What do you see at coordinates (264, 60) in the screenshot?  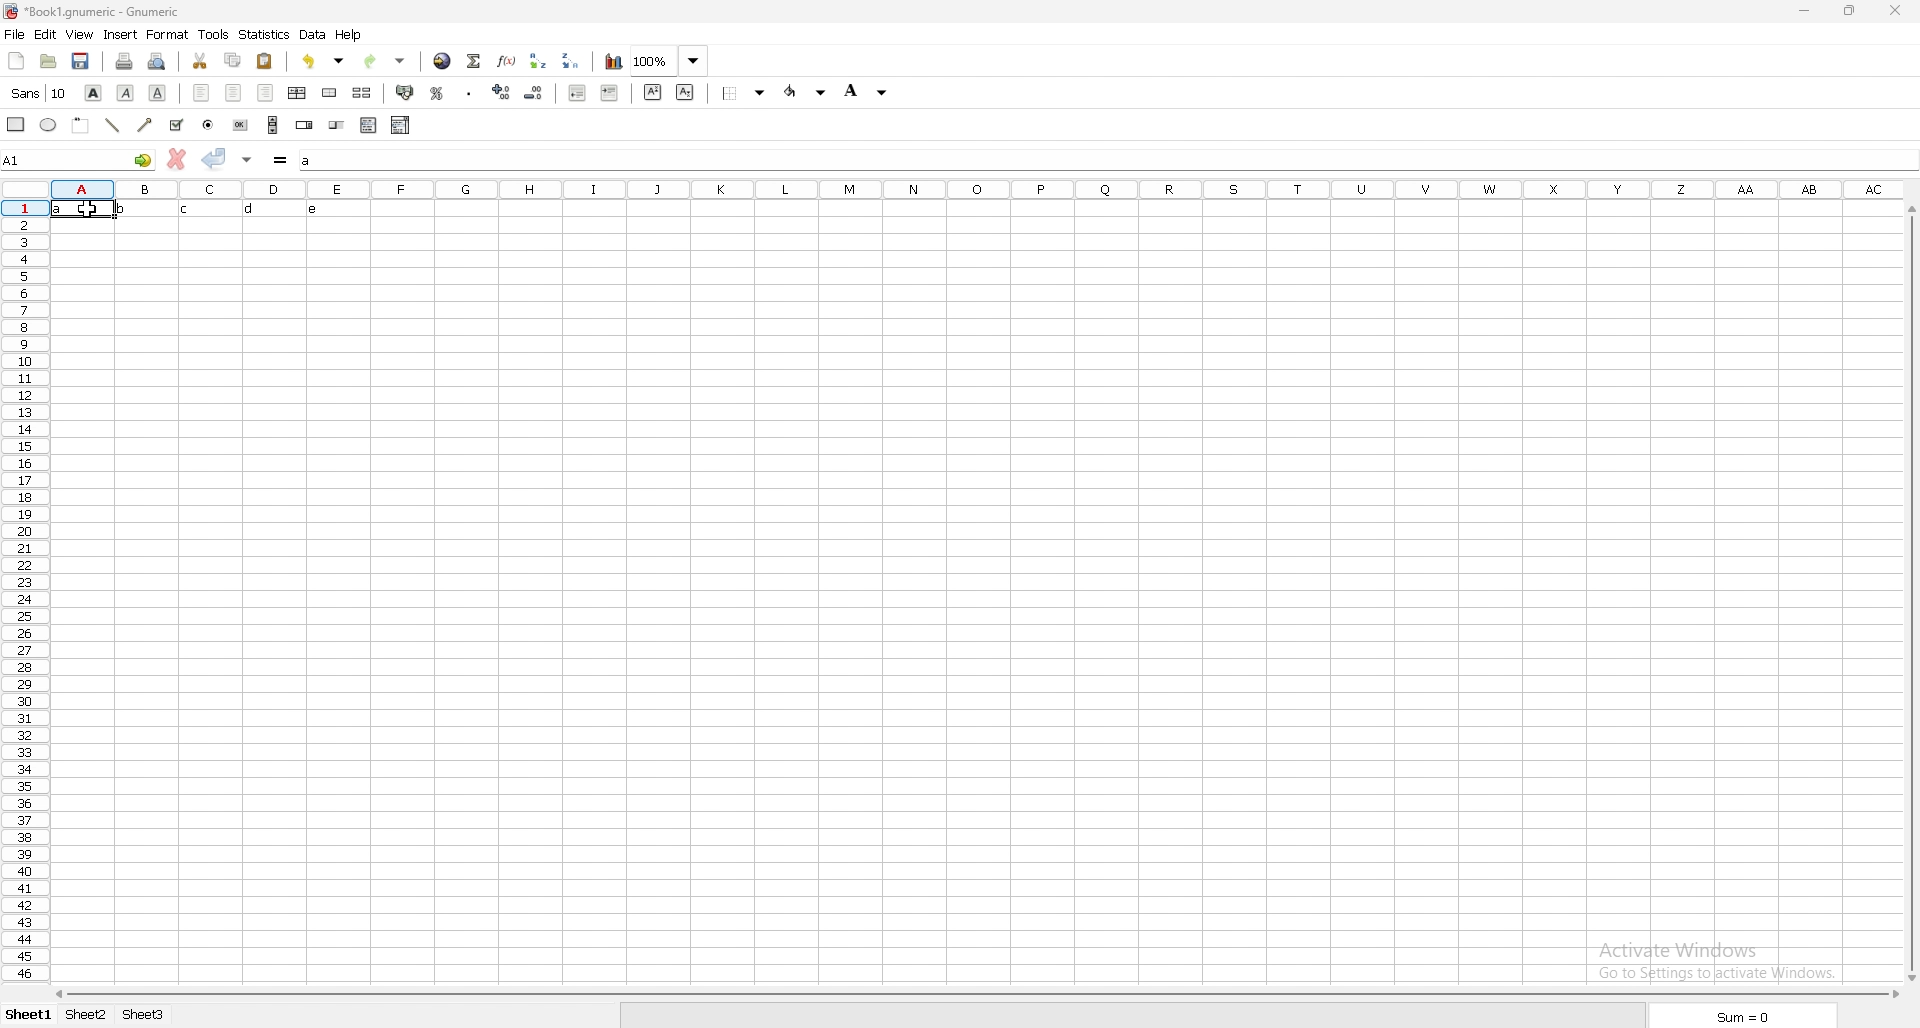 I see `paste` at bounding box center [264, 60].